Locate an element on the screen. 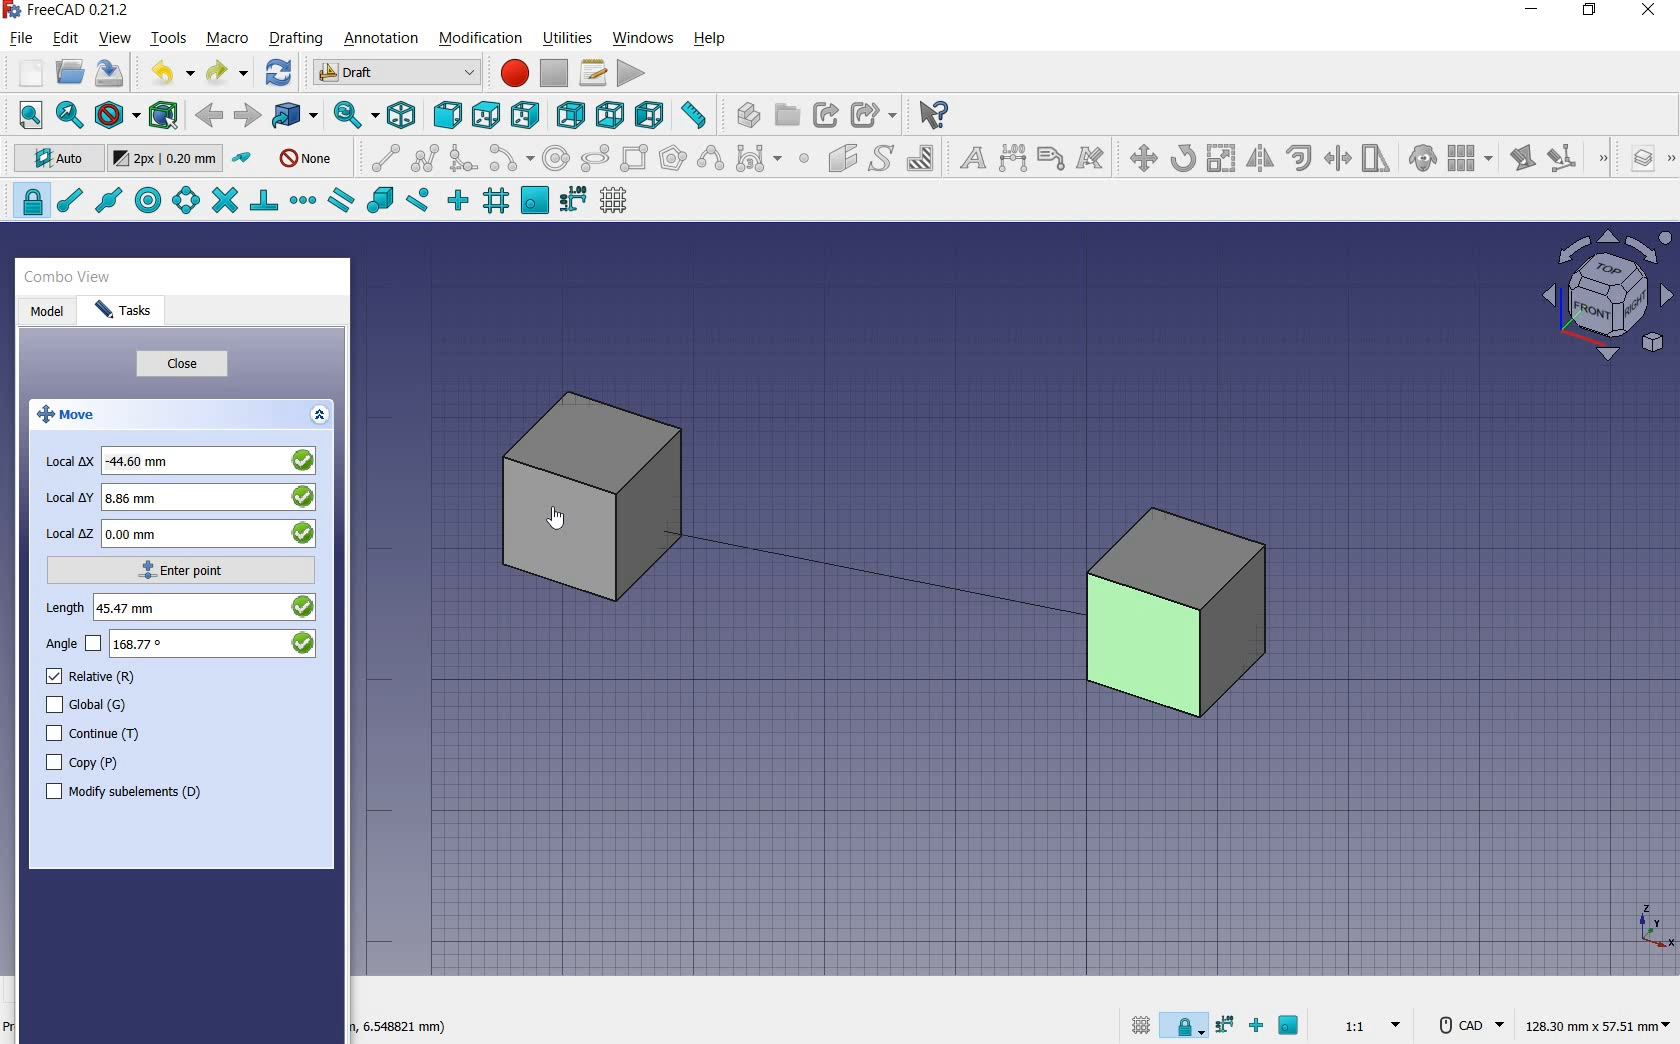 The height and width of the screenshot is (1044, 1680). file is located at coordinates (23, 37).